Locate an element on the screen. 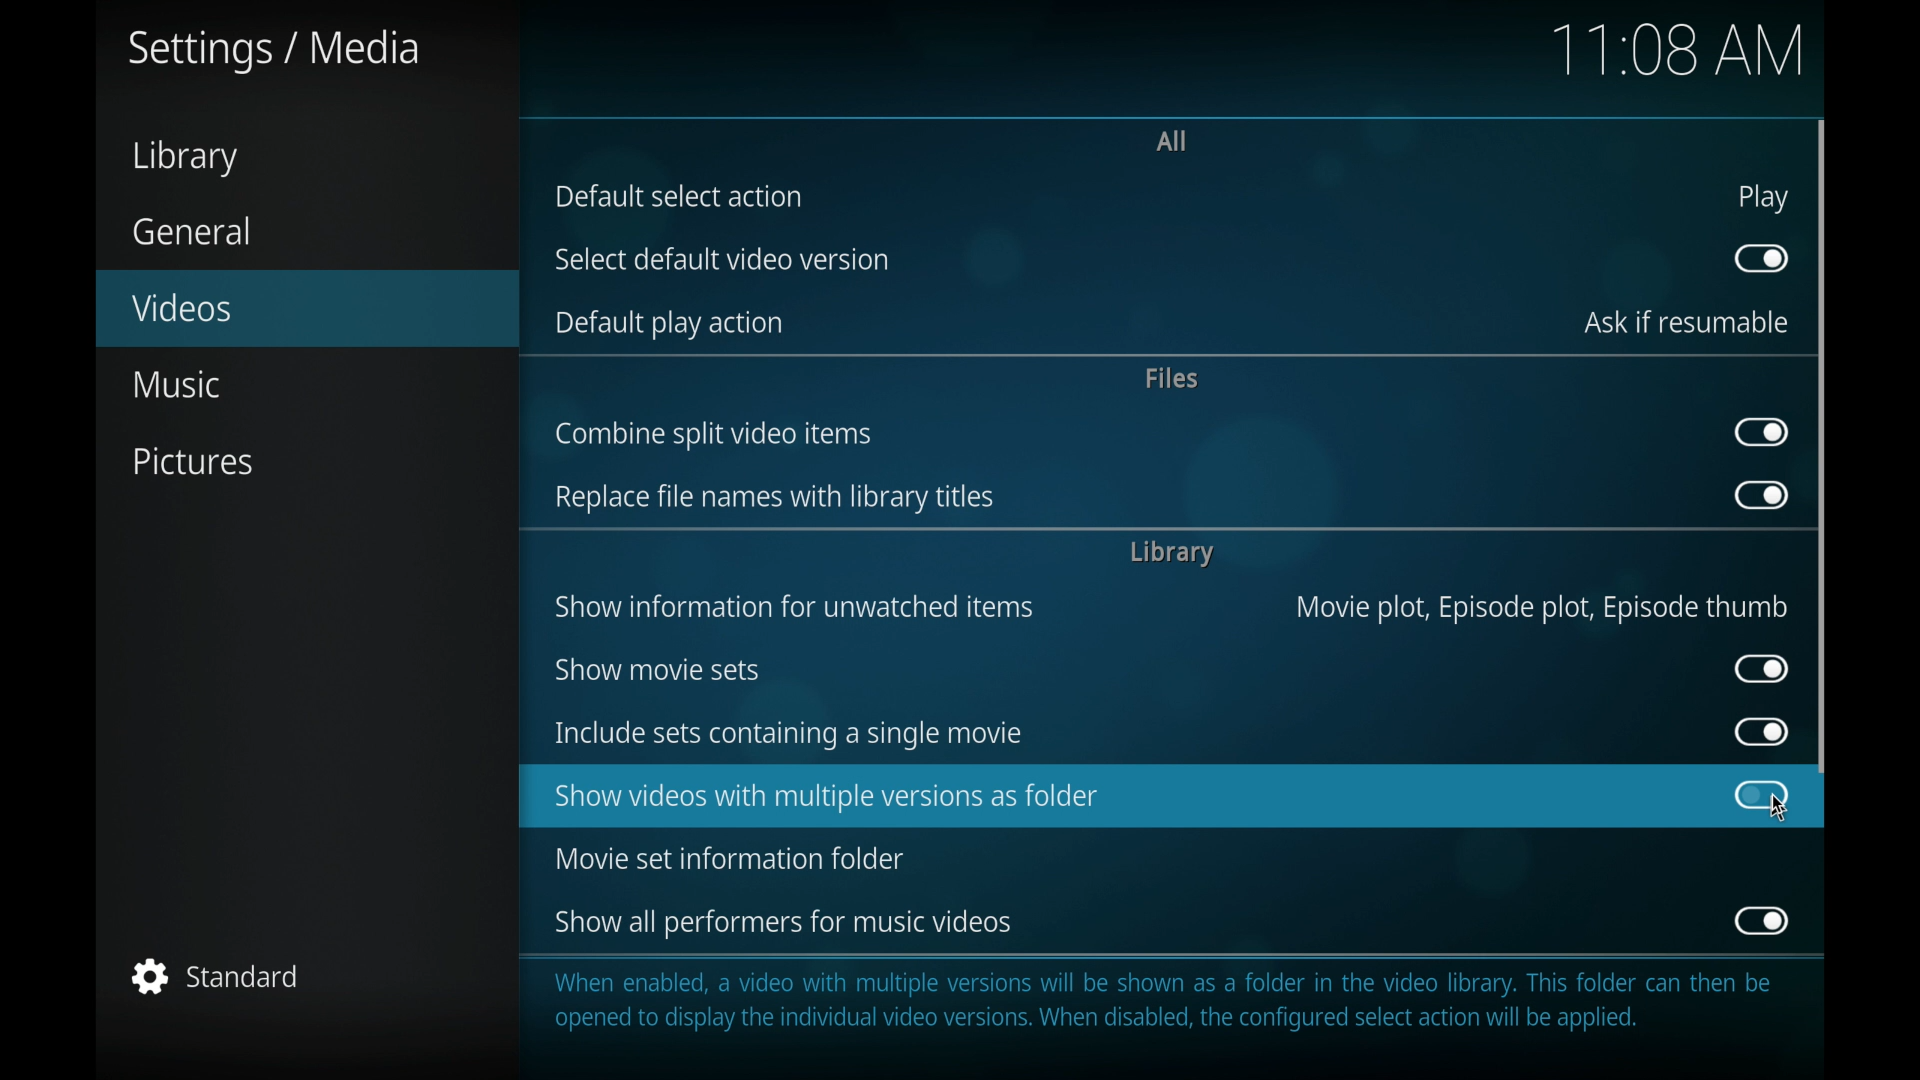 This screenshot has width=1920, height=1080. show videos with multiple version as folder is located at coordinates (1115, 795).